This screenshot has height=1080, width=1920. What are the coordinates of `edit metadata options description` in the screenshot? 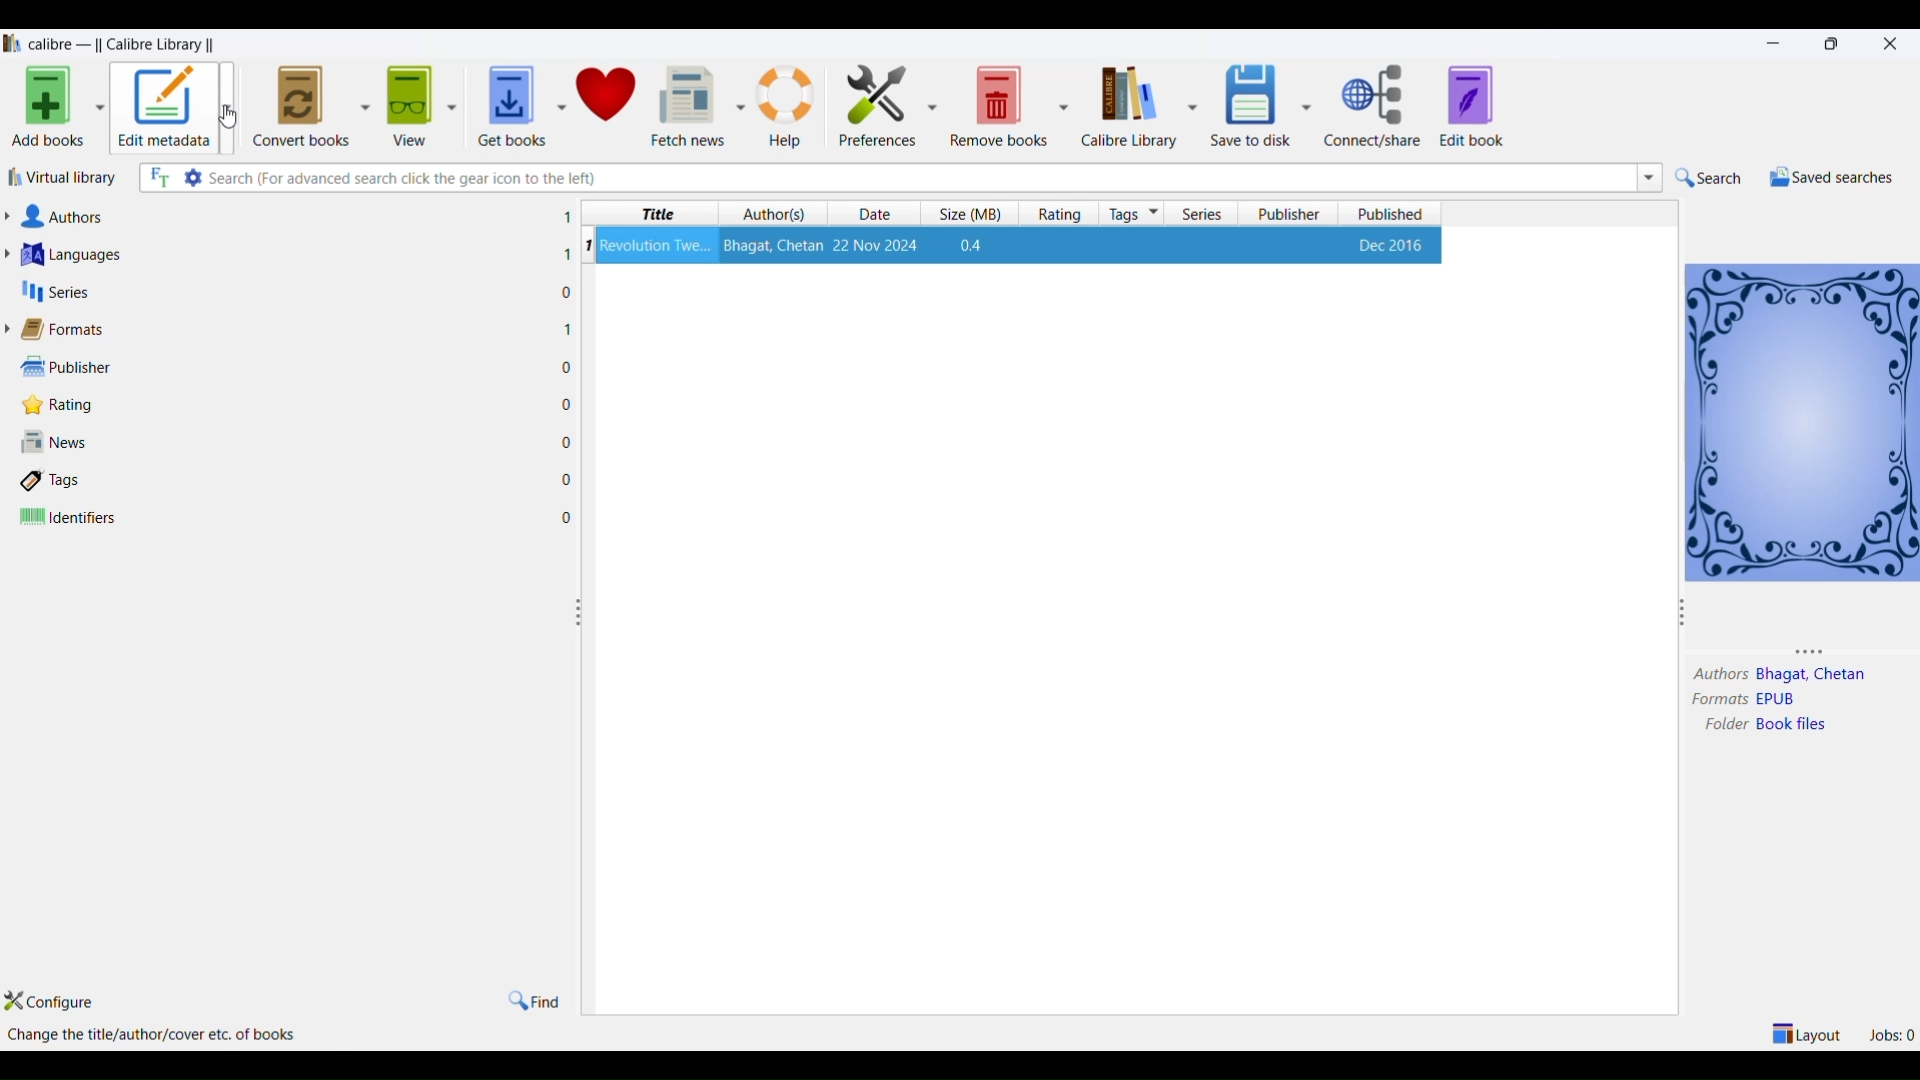 It's located at (161, 1035).